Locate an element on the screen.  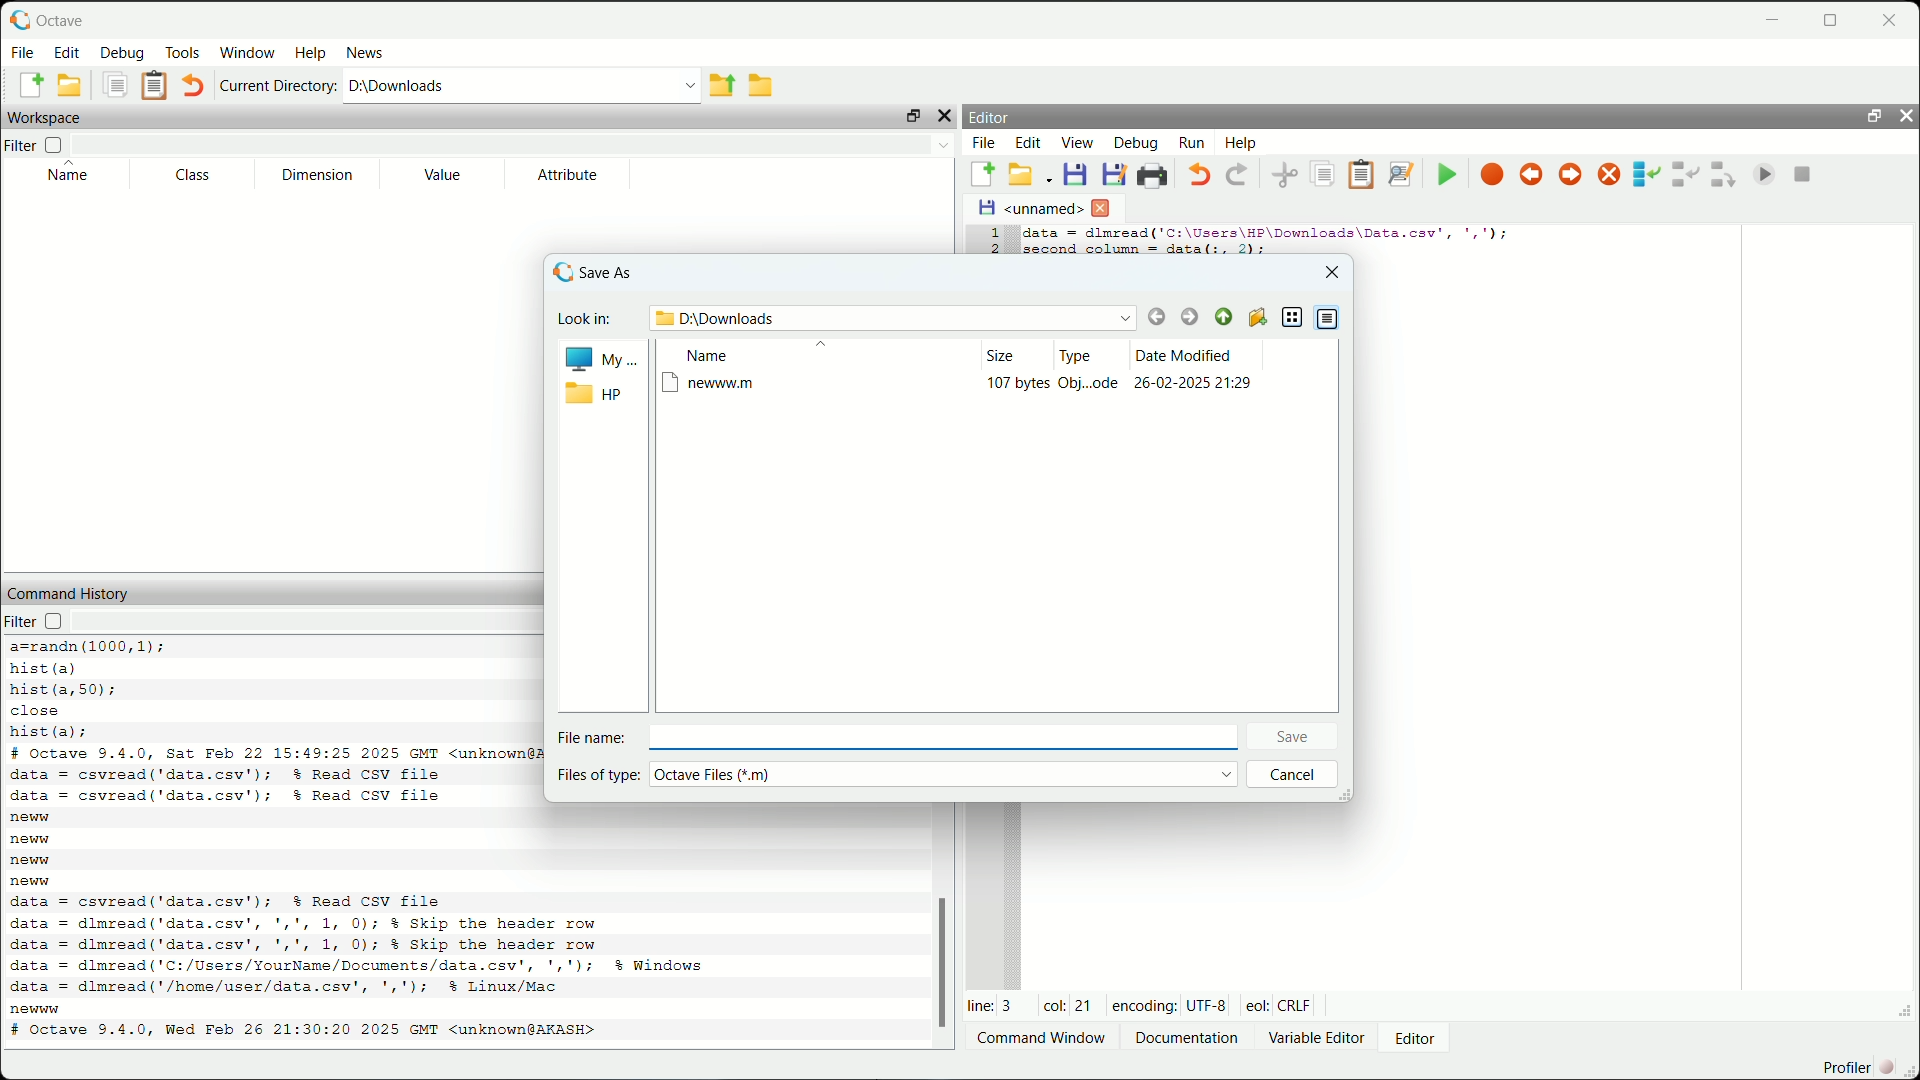
code to read csv is located at coordinates (425, 944).